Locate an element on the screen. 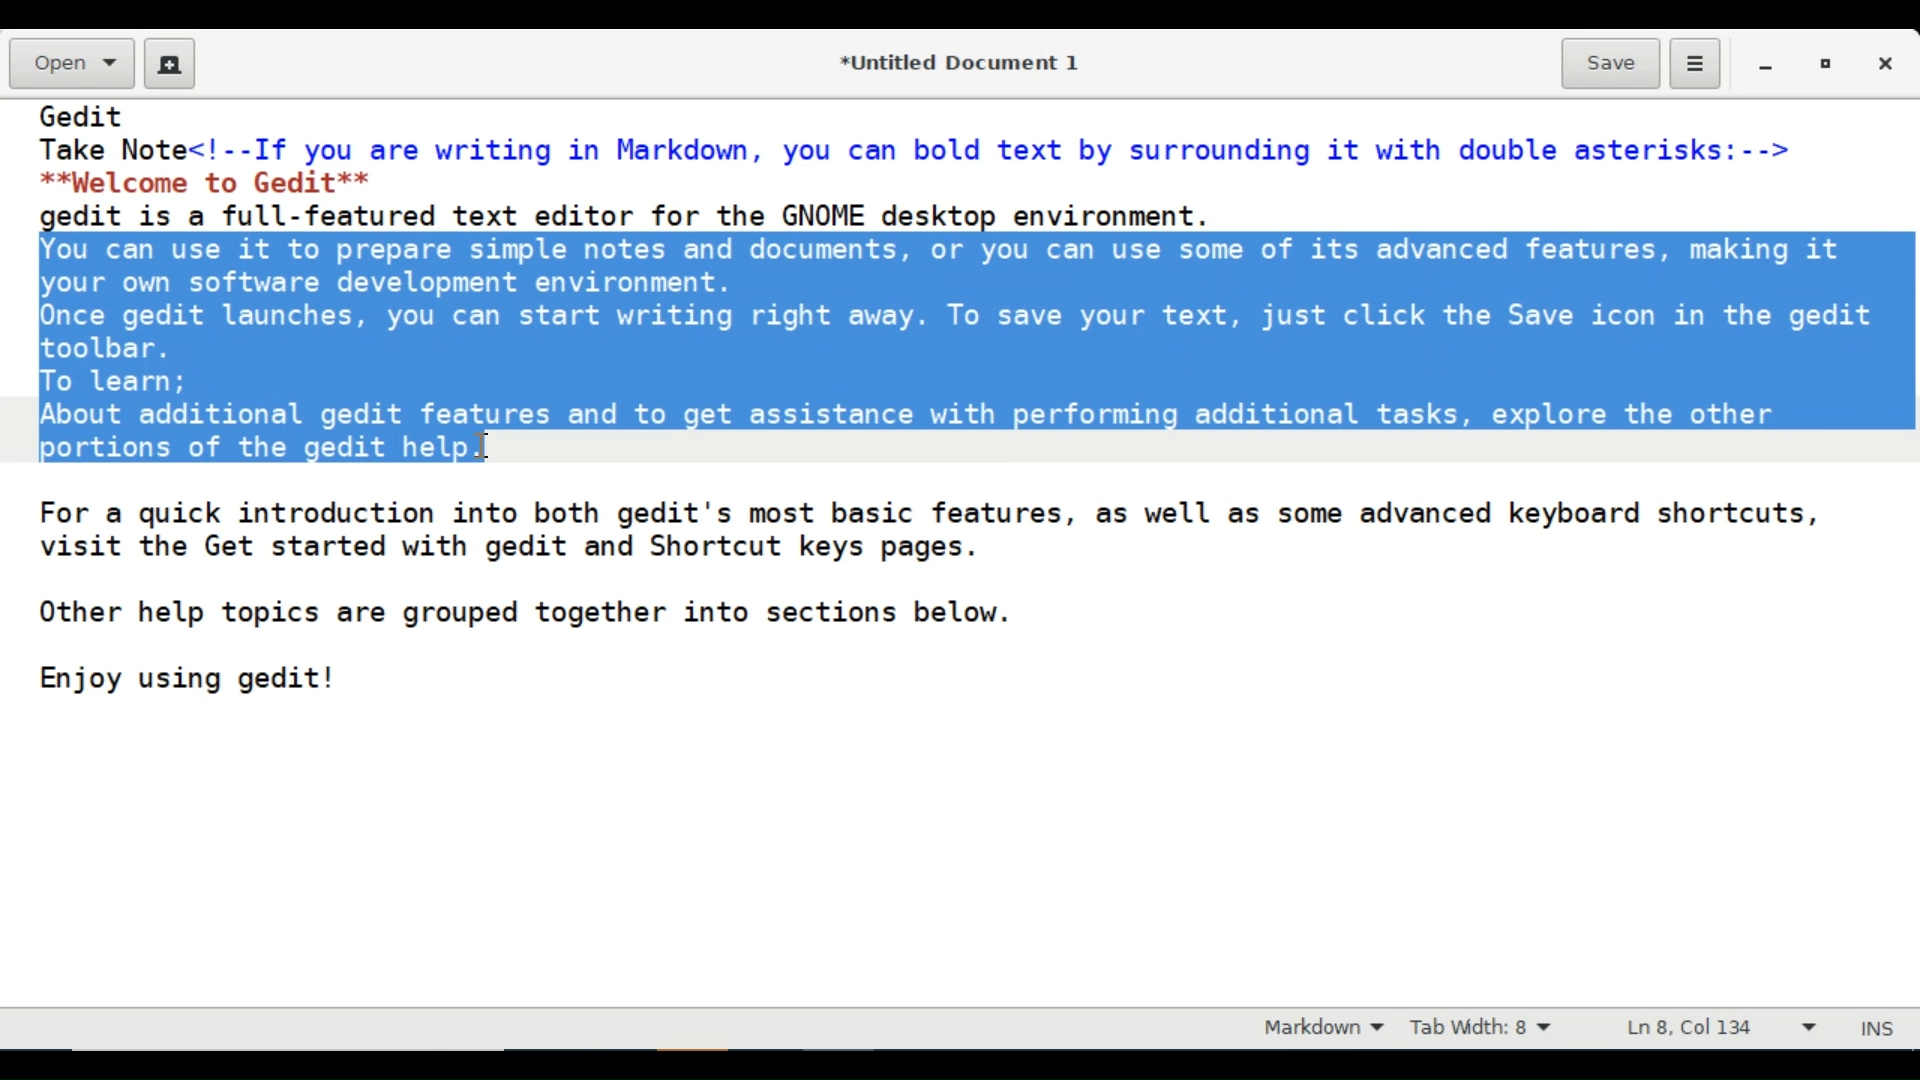 Image resolution: width=1920 pixels, height=1080 pixels. Application menu is located at coordinates (1694, 65).